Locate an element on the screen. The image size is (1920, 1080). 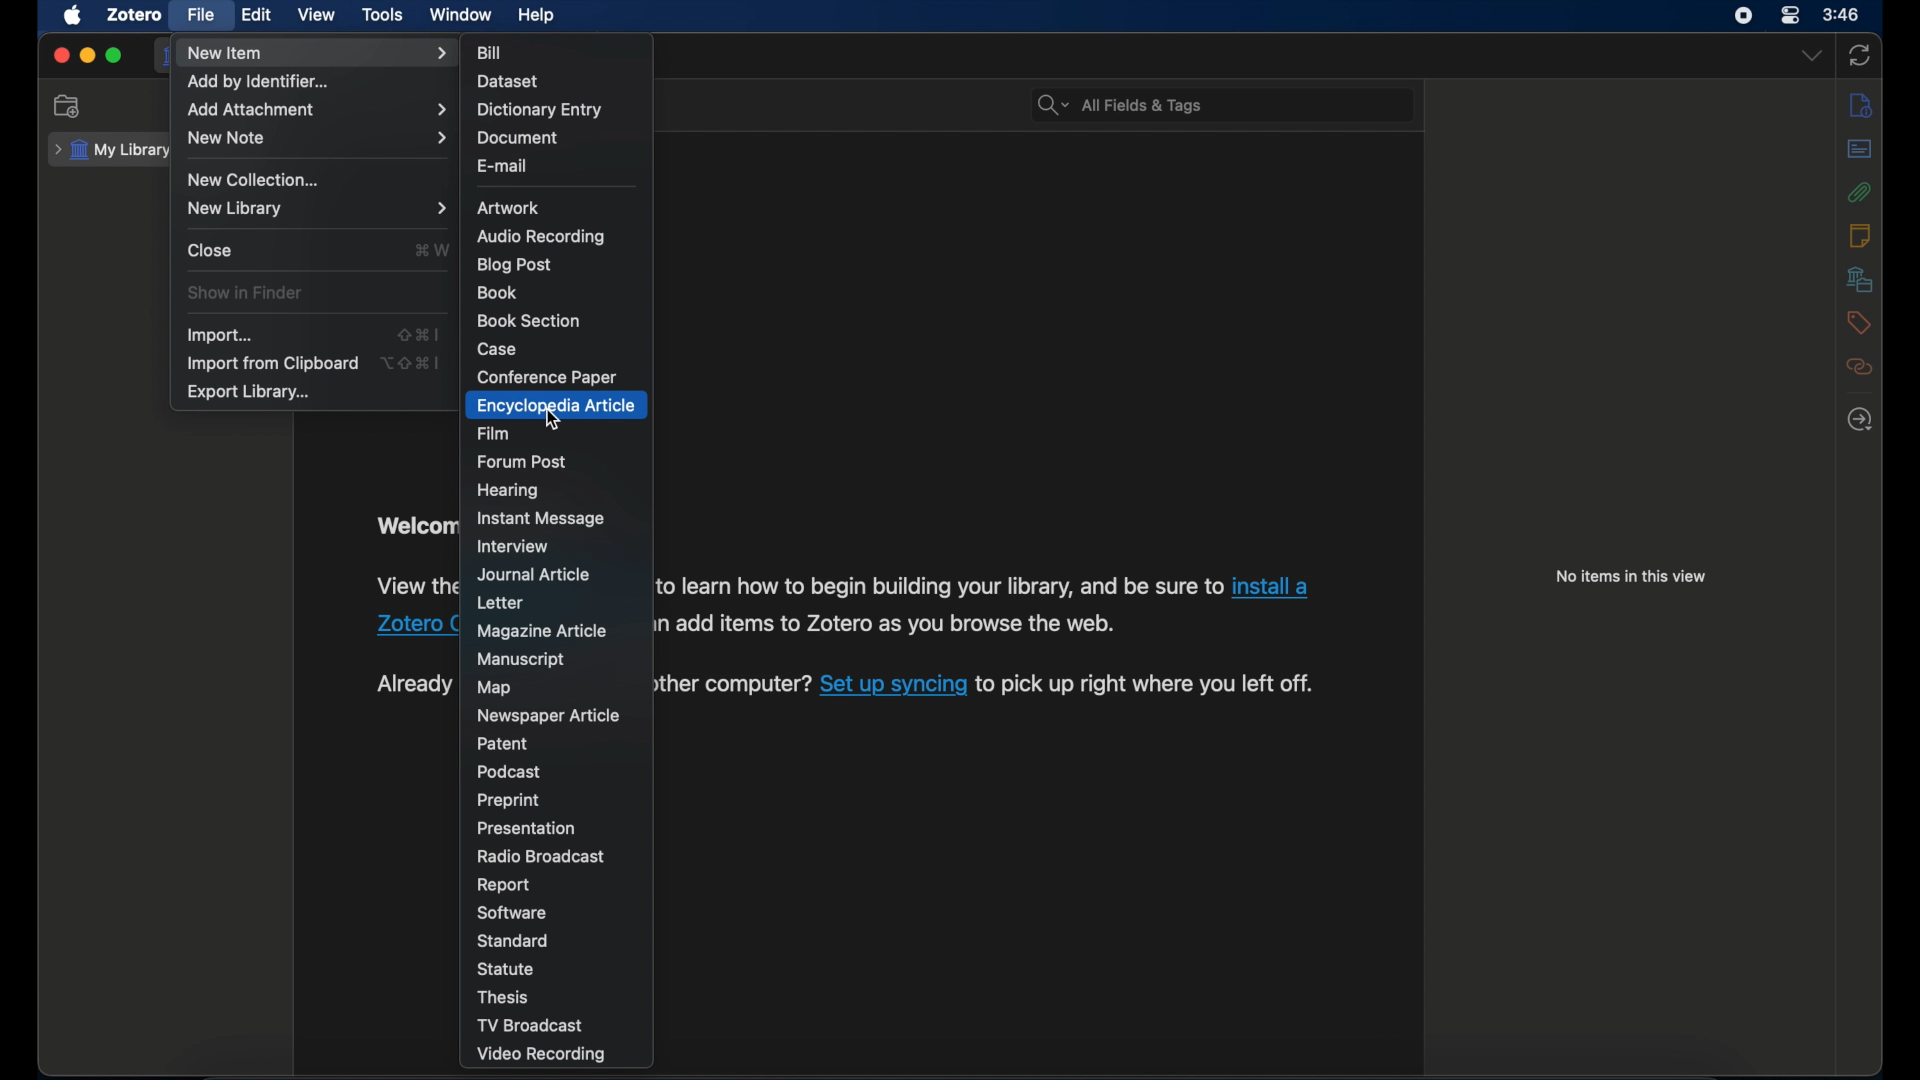
export library is located at coordinates (248, 392).